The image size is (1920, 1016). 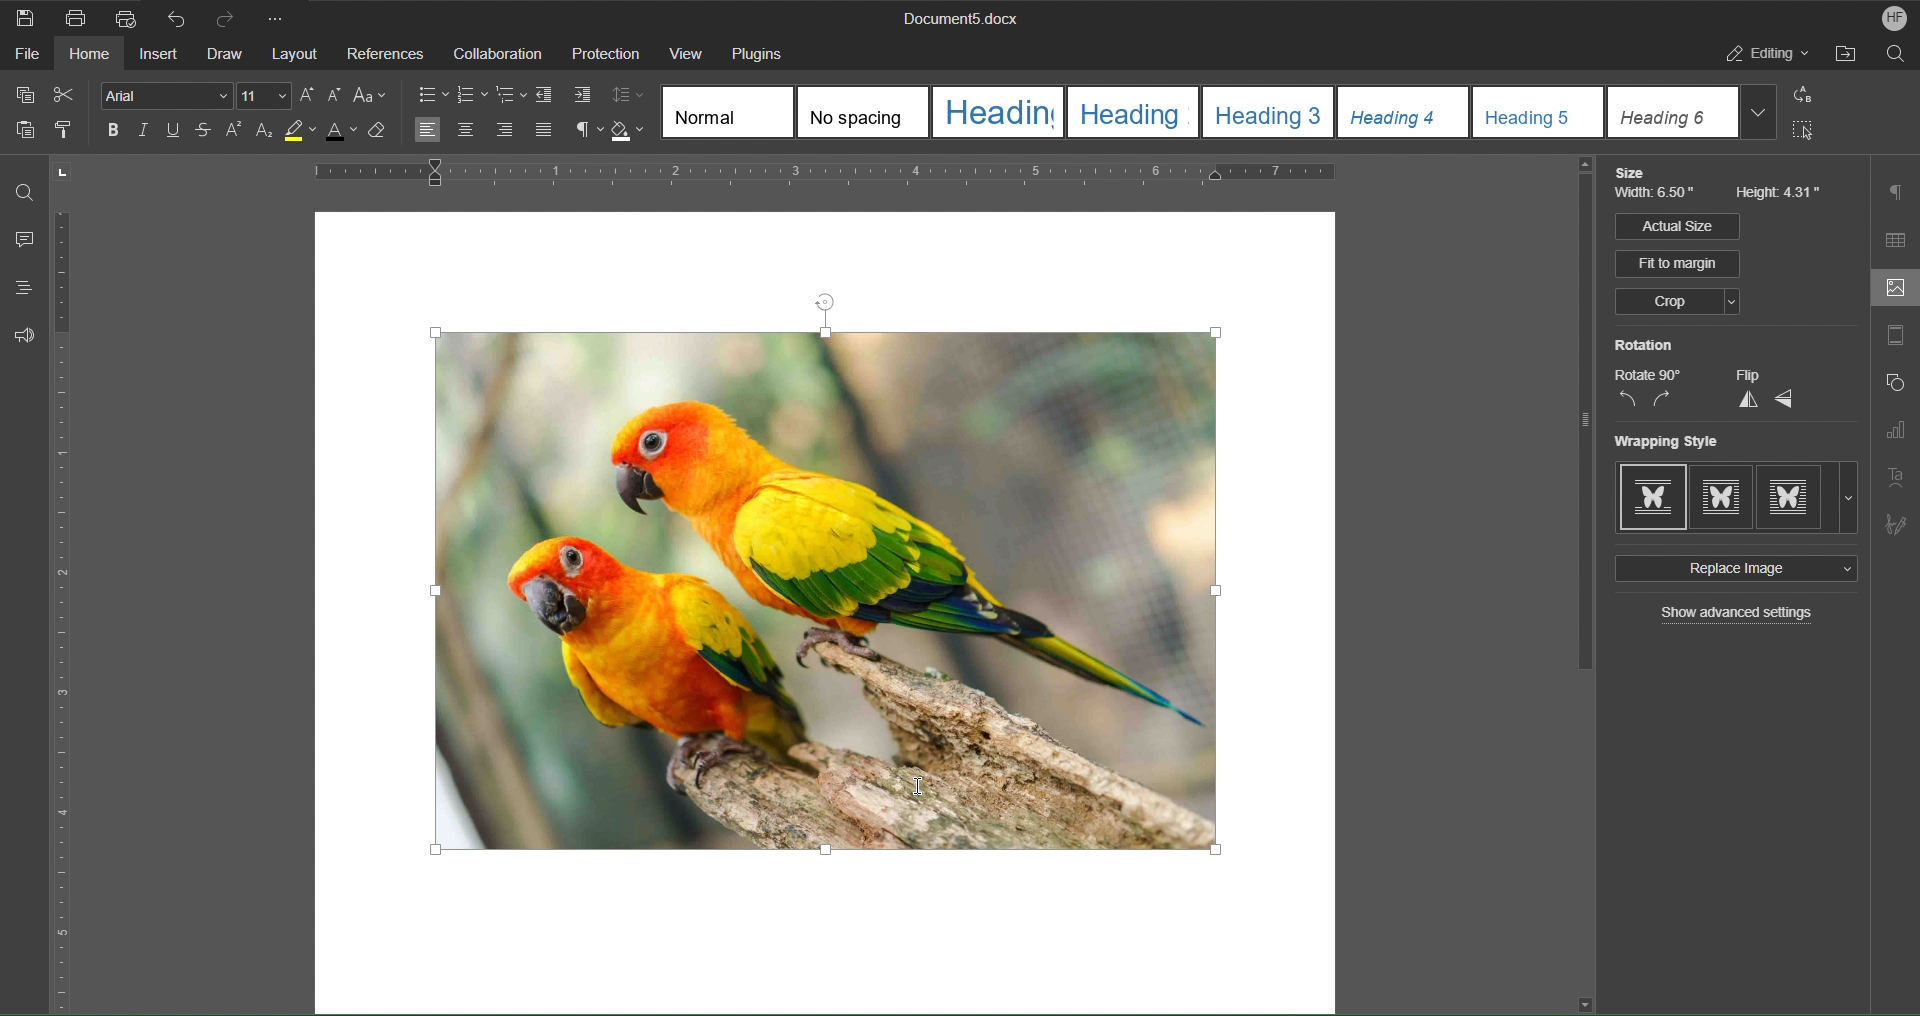 What do you see at coordinates (20, 241) in the screenshot?
I see `Comment` at bounding box center [20, 241].